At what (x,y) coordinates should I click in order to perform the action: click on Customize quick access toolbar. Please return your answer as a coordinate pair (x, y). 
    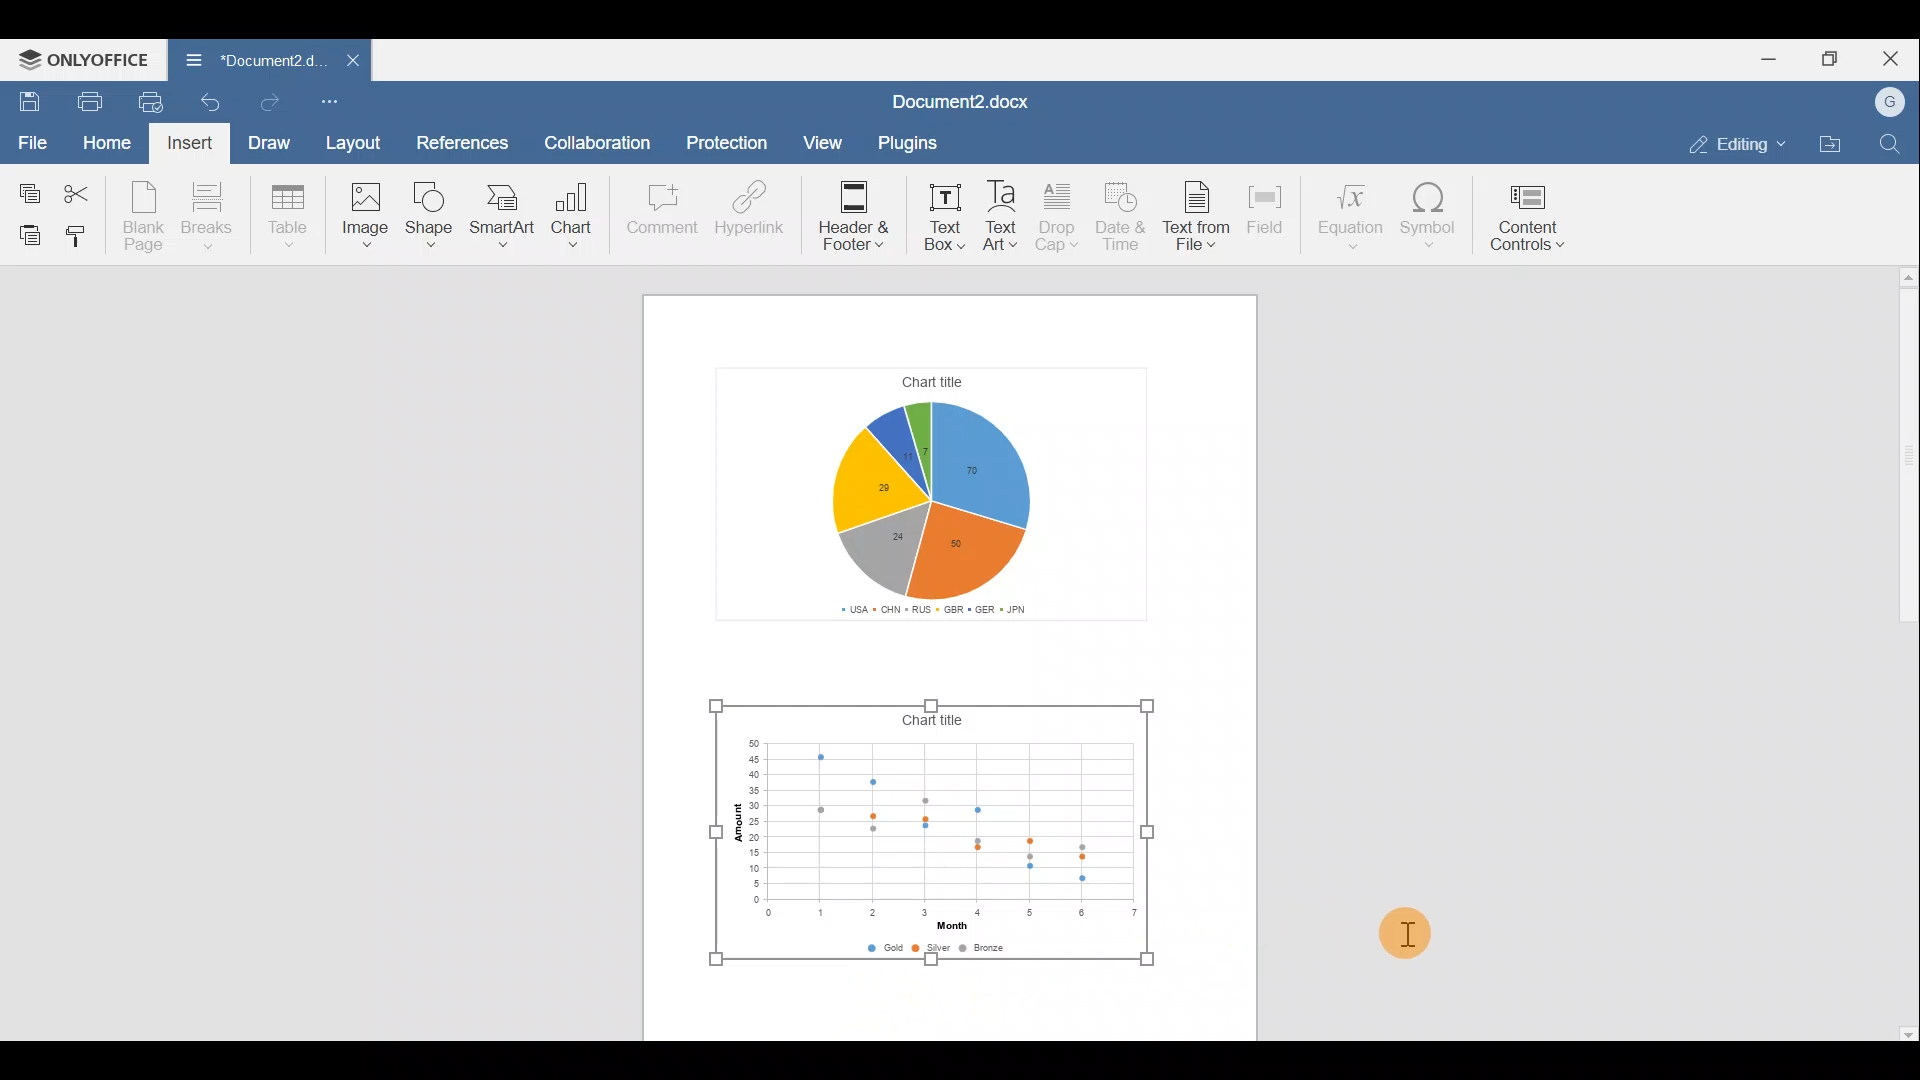
    Looking at the image, I should click on (331, 103).